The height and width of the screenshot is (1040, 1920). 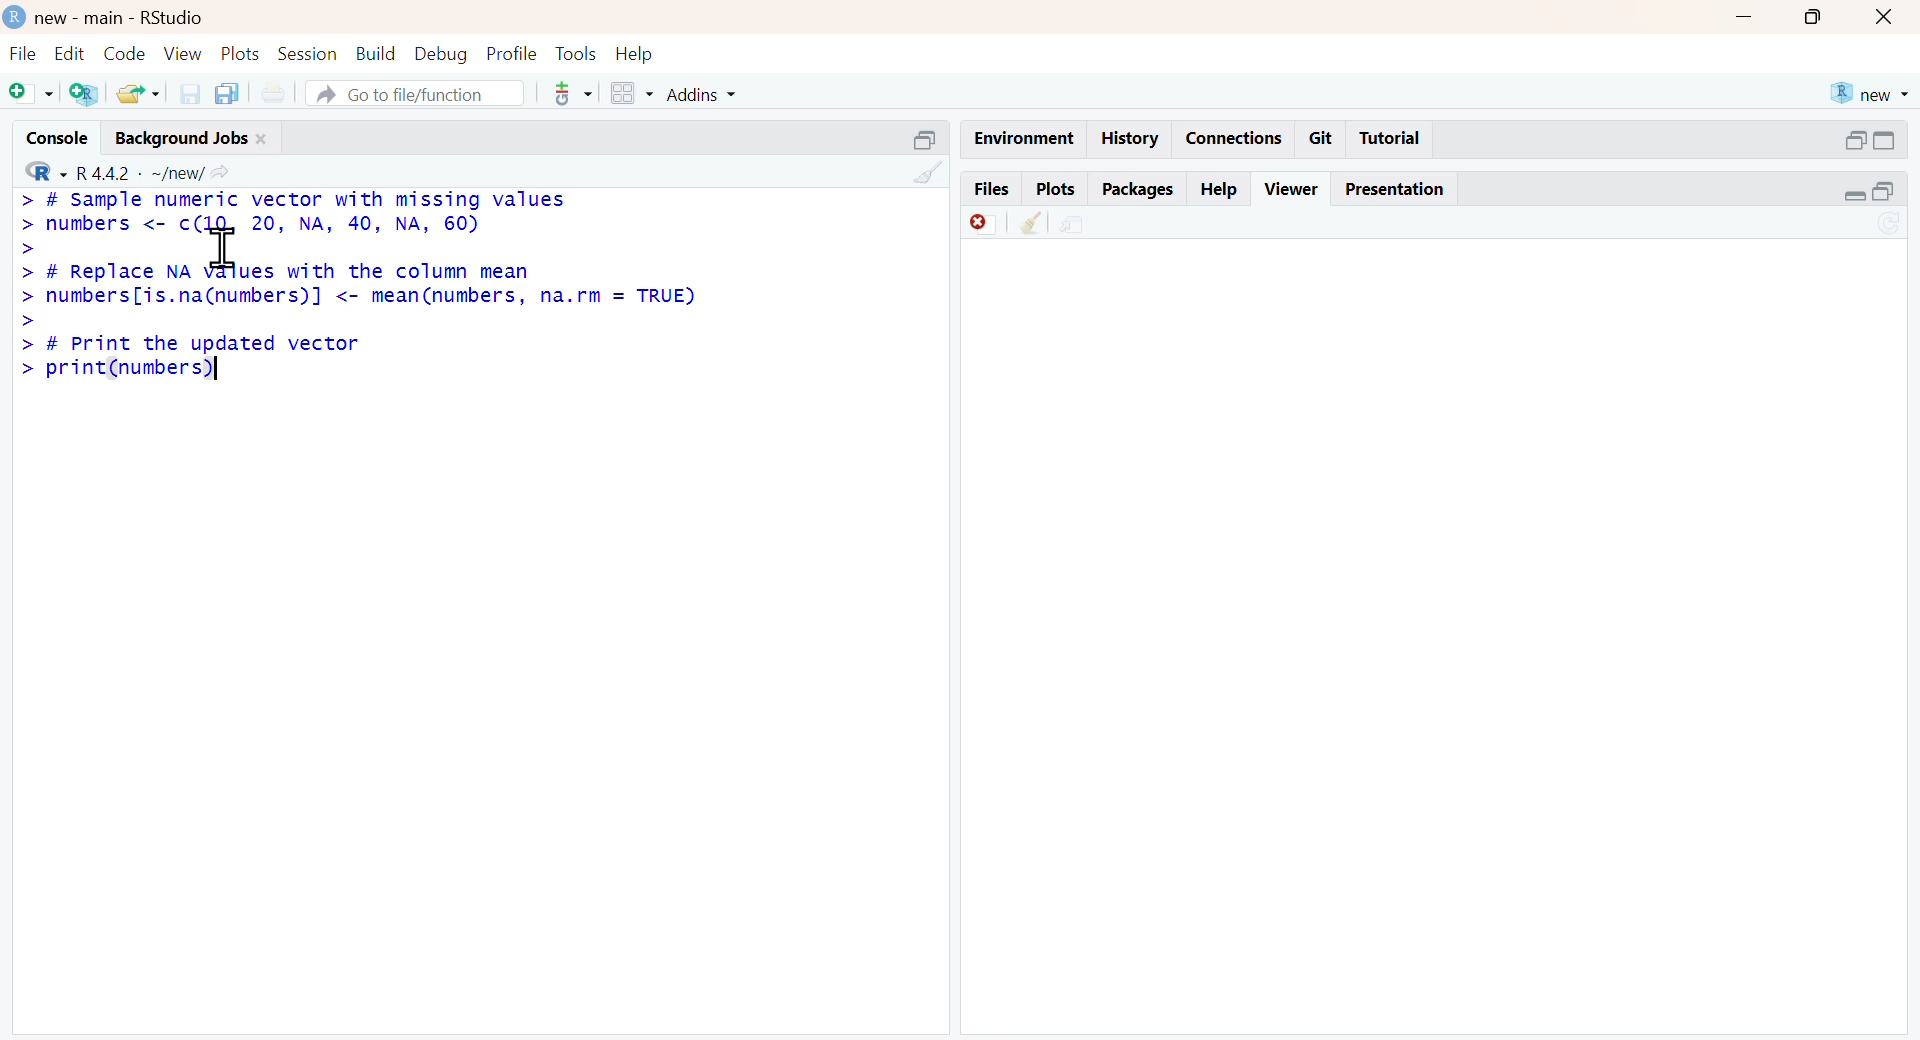 What do you see at coordinates (58, 137) in the screenshot?
I see `console` at bounding box center [58, 137].